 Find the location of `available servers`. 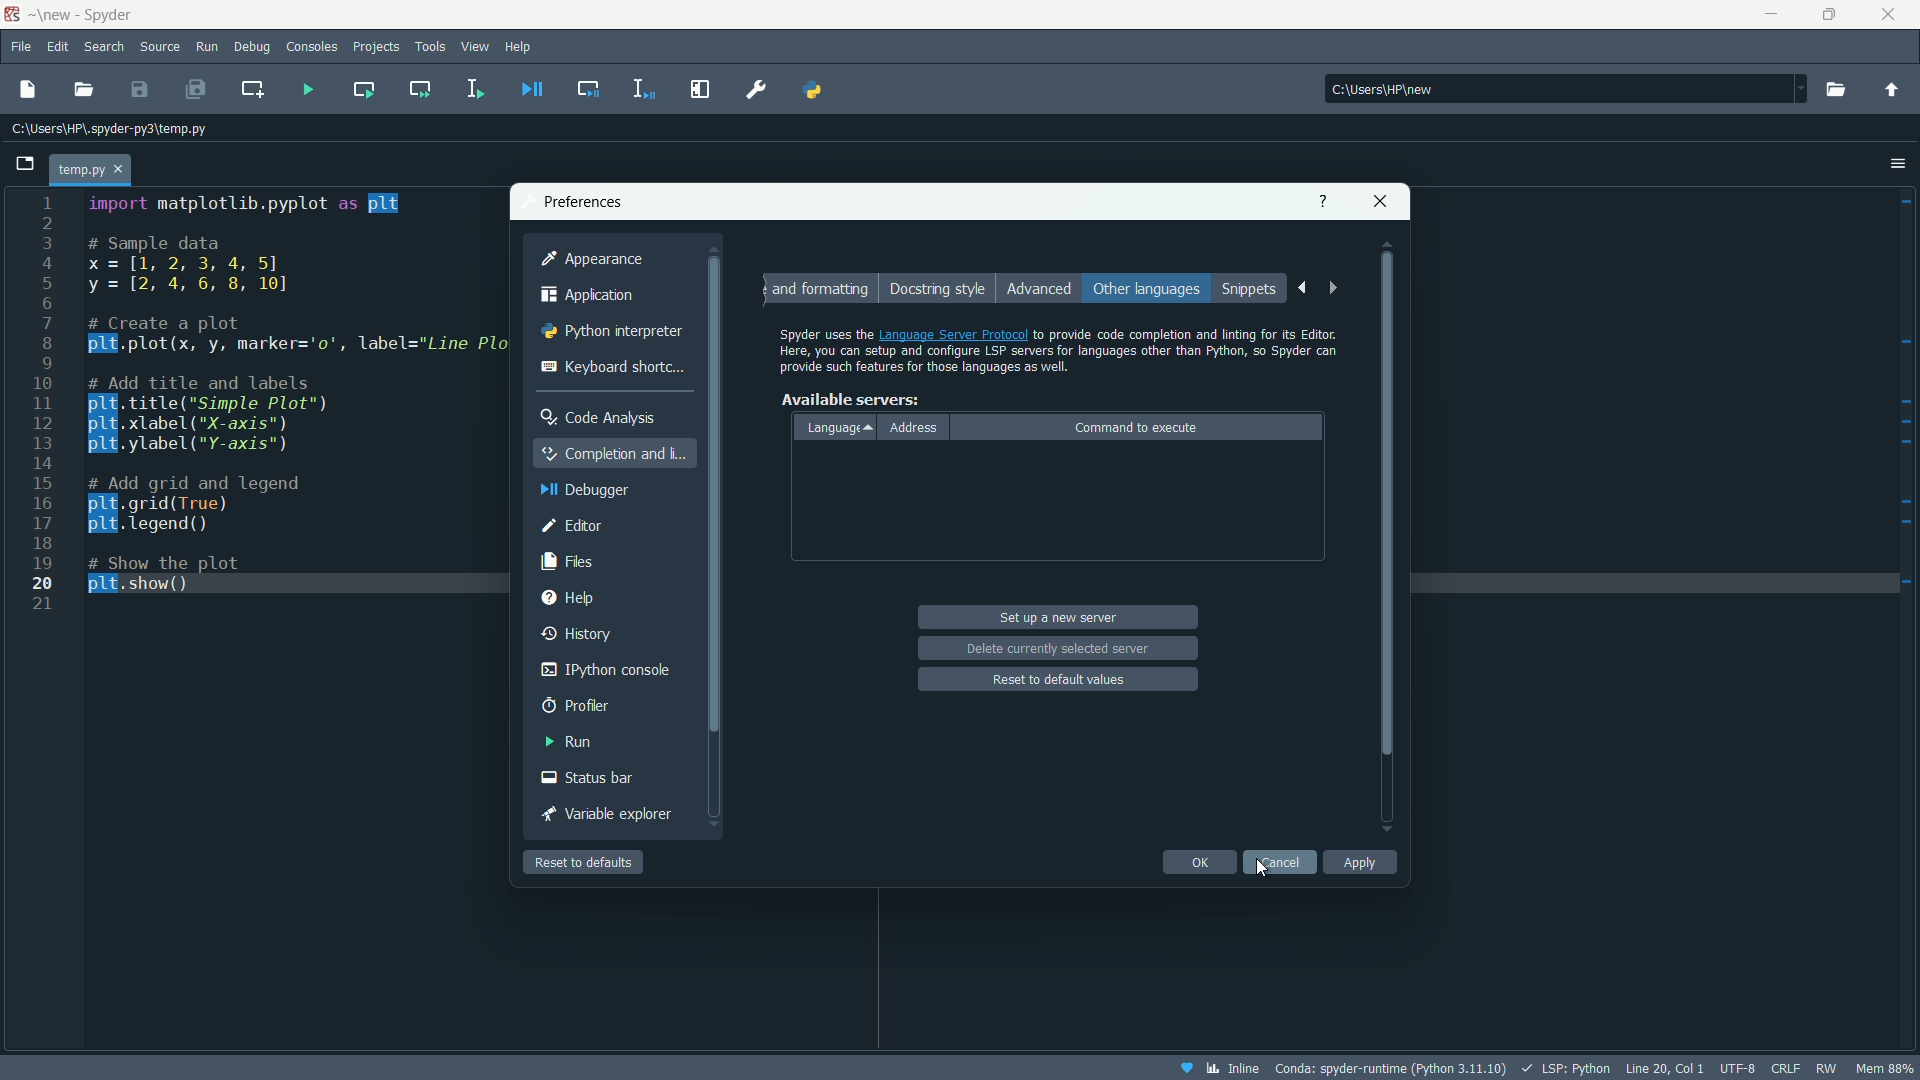

available servers is located at coordinates (849, 399).